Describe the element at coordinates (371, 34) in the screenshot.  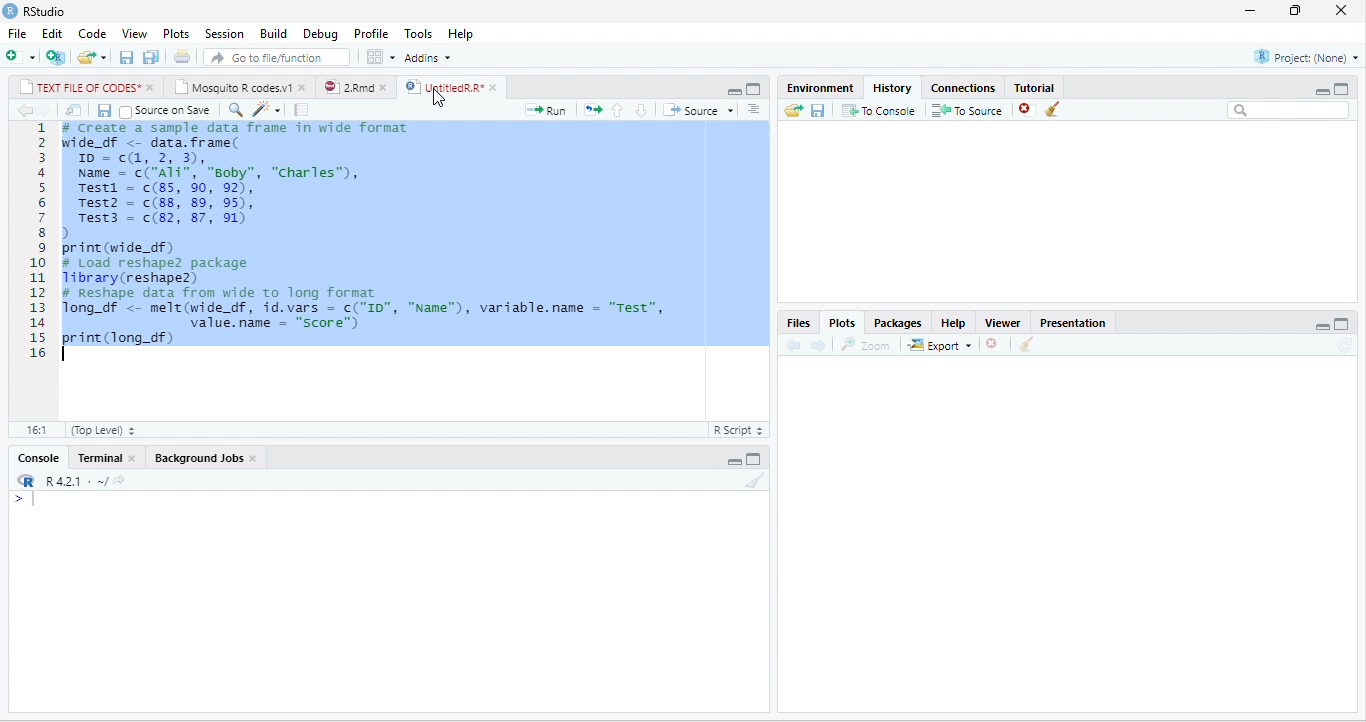
I see `Profile` at that location.